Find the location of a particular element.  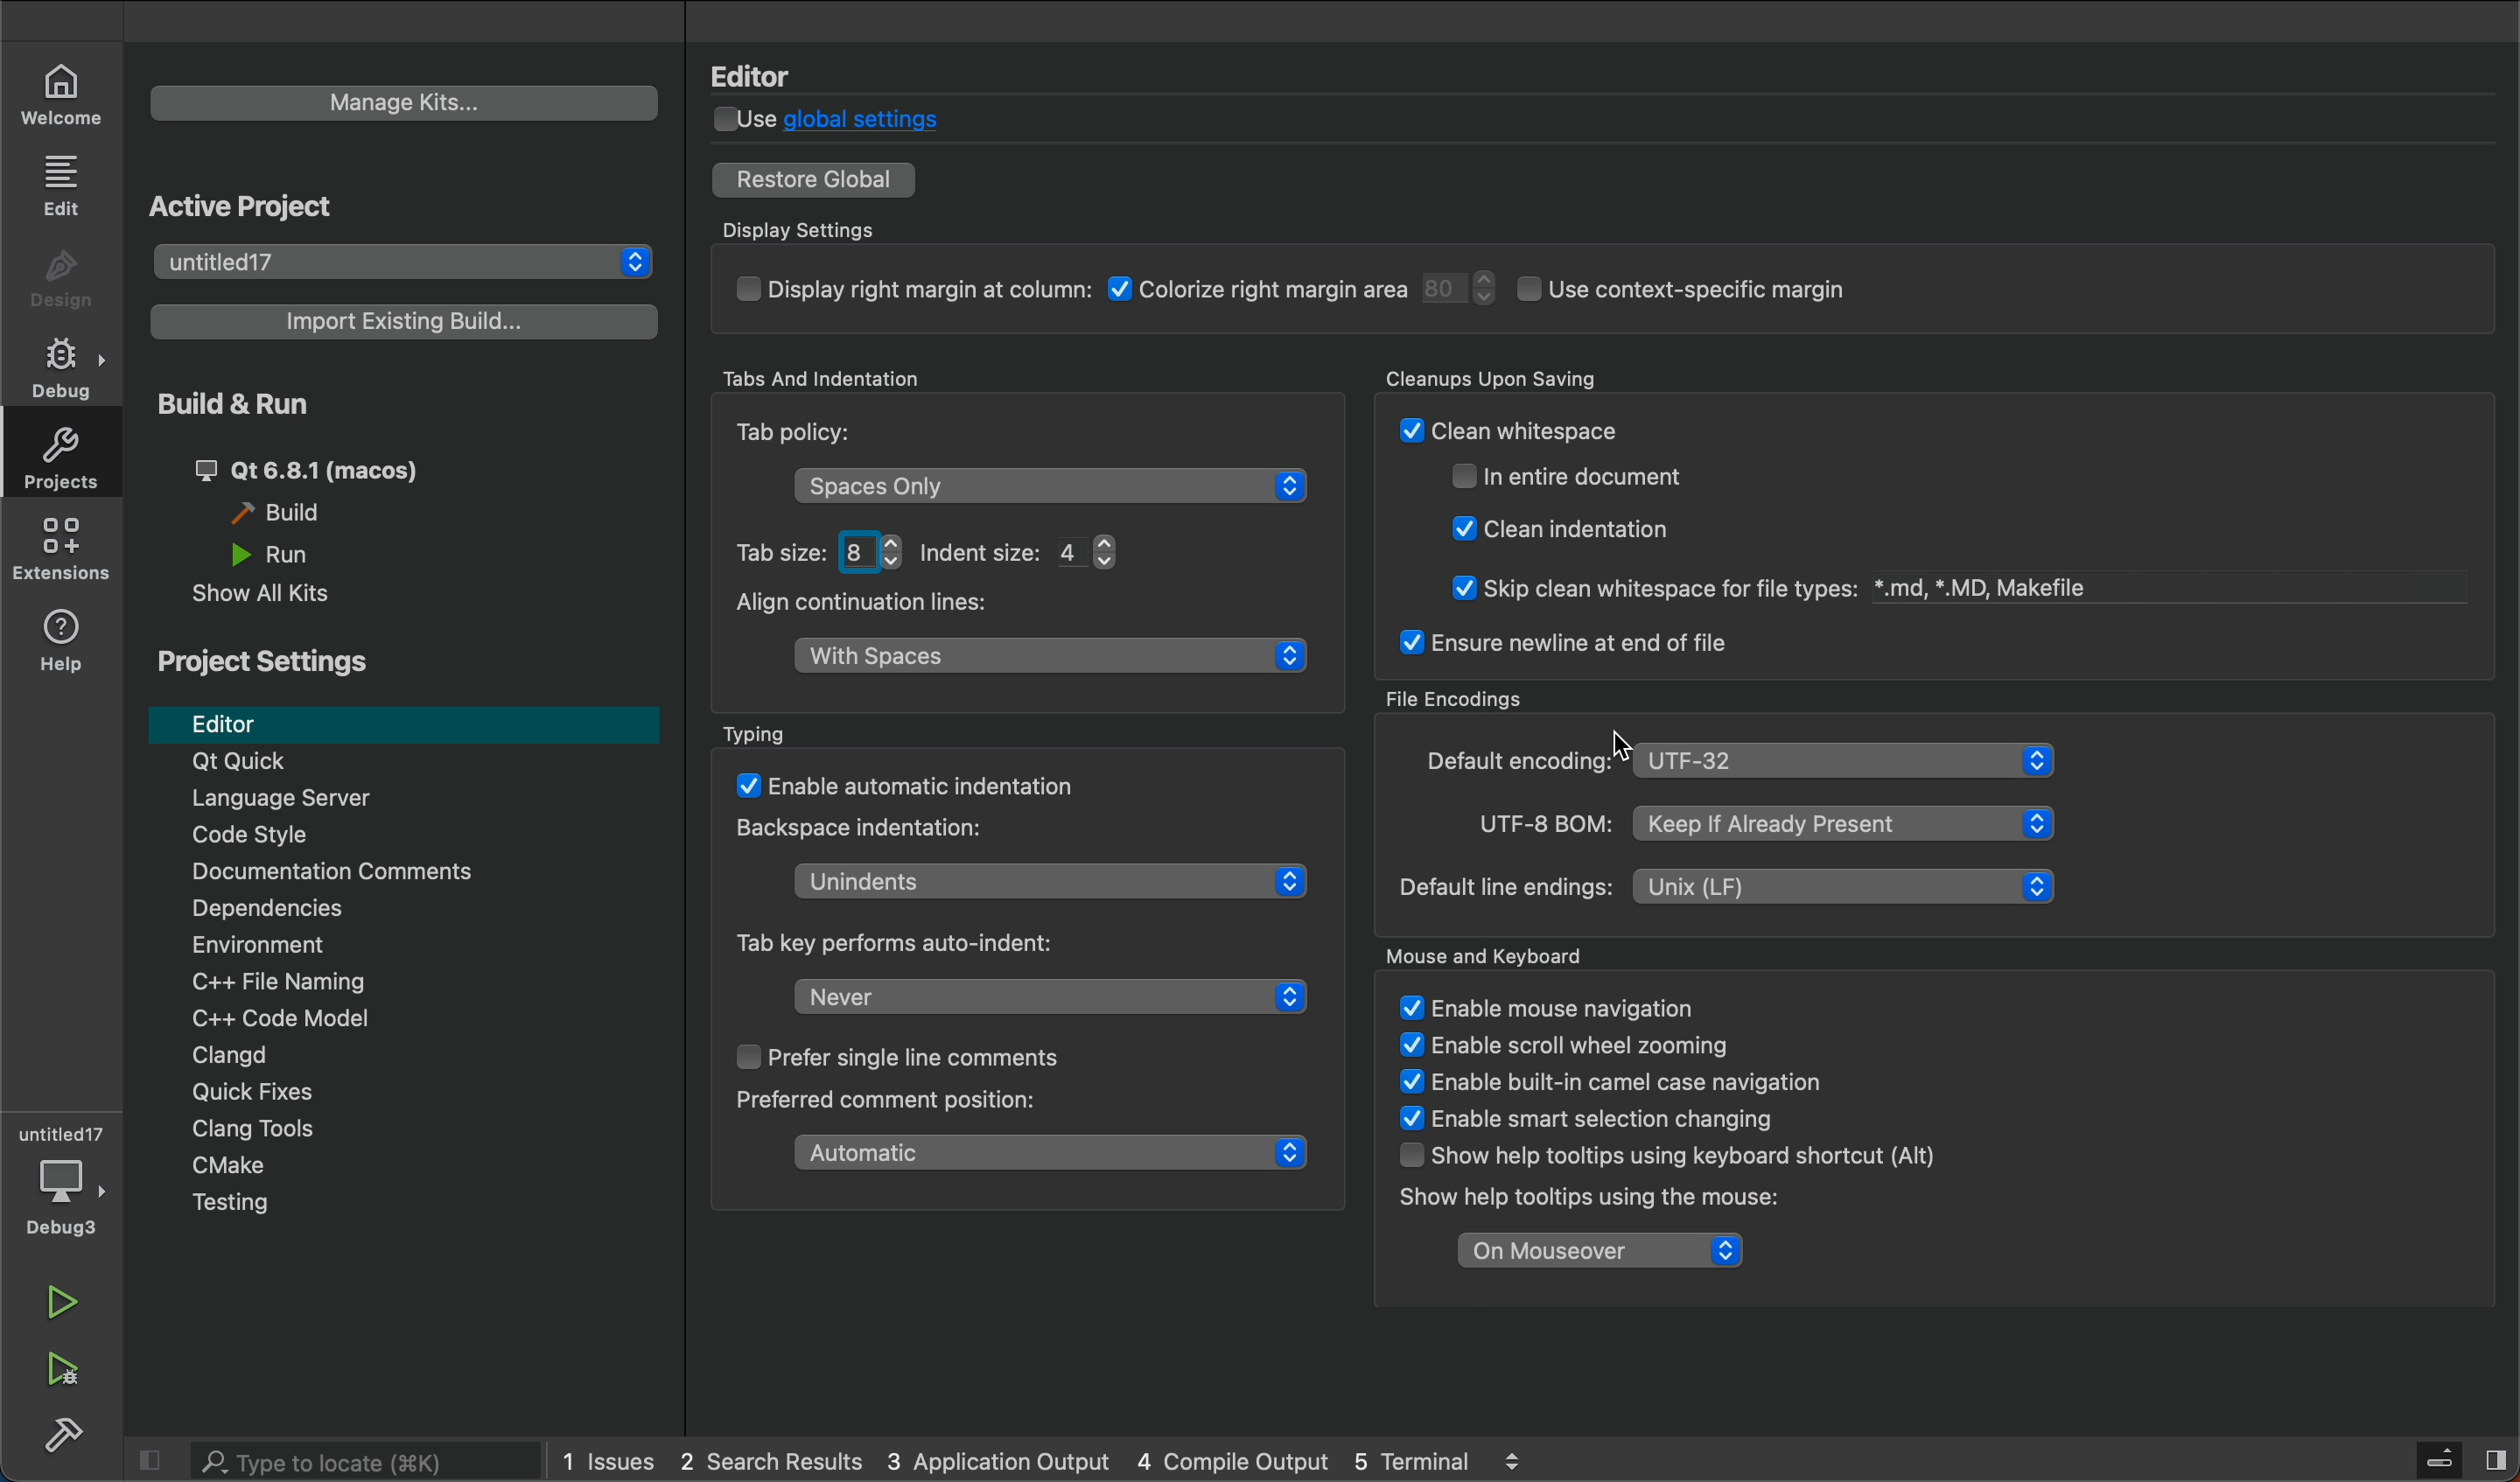

Align continuation lines: is located at coordinates (887, 604).